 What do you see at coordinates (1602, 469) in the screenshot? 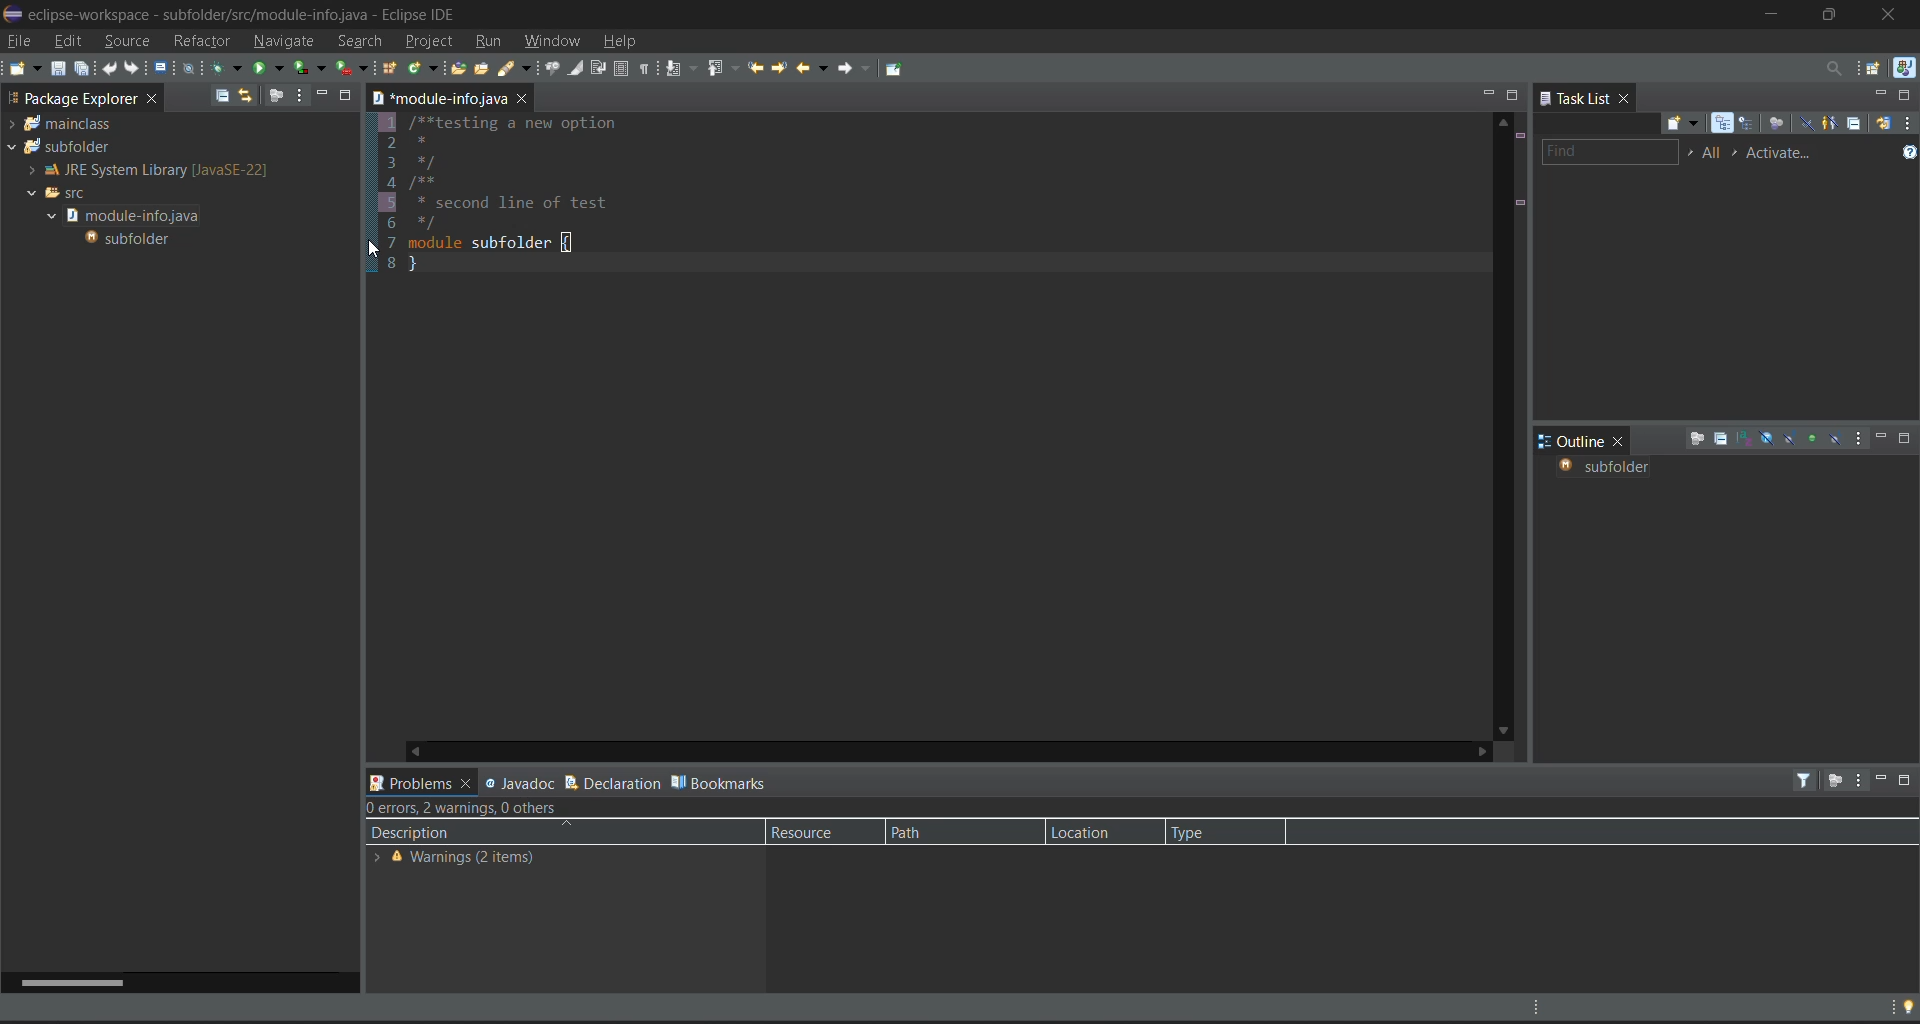
I see `subfolder` at bounding box center [1602, 469].